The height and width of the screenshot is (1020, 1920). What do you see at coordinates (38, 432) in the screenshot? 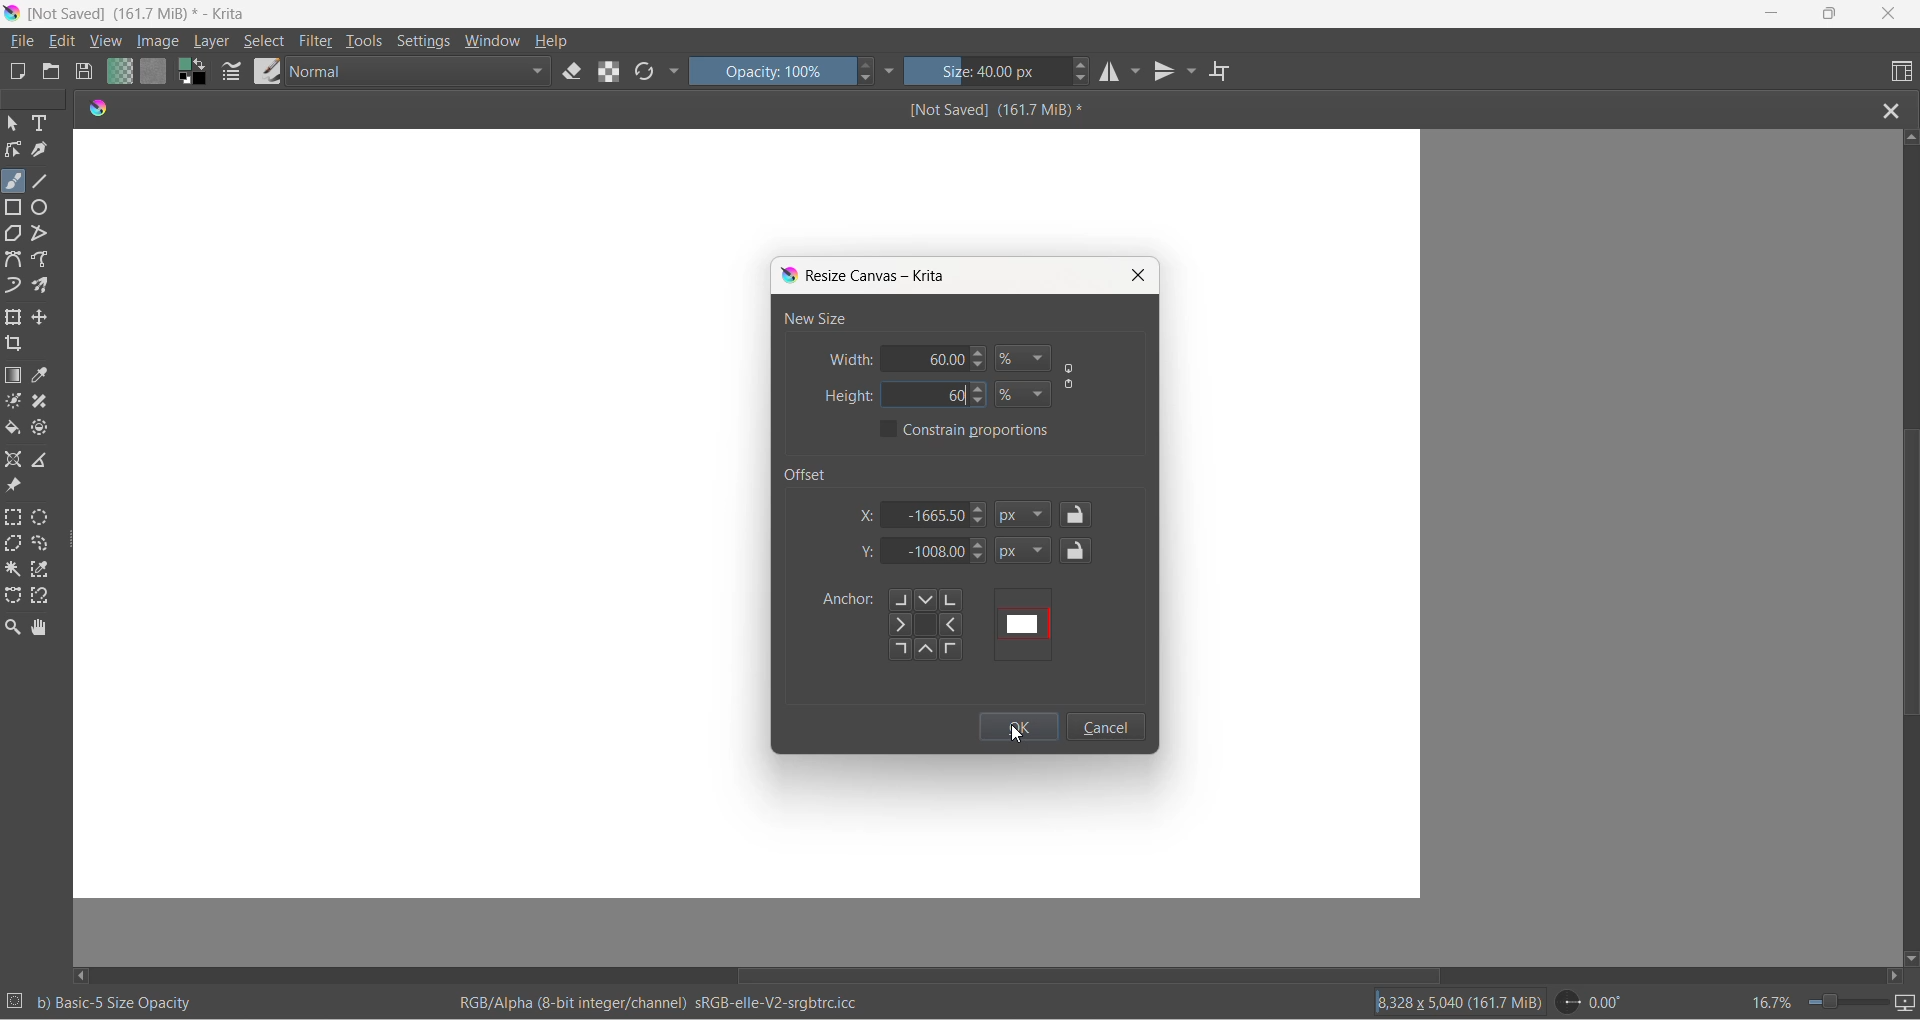
I see `enclose and fill tool` at bounding box center [38, 432].